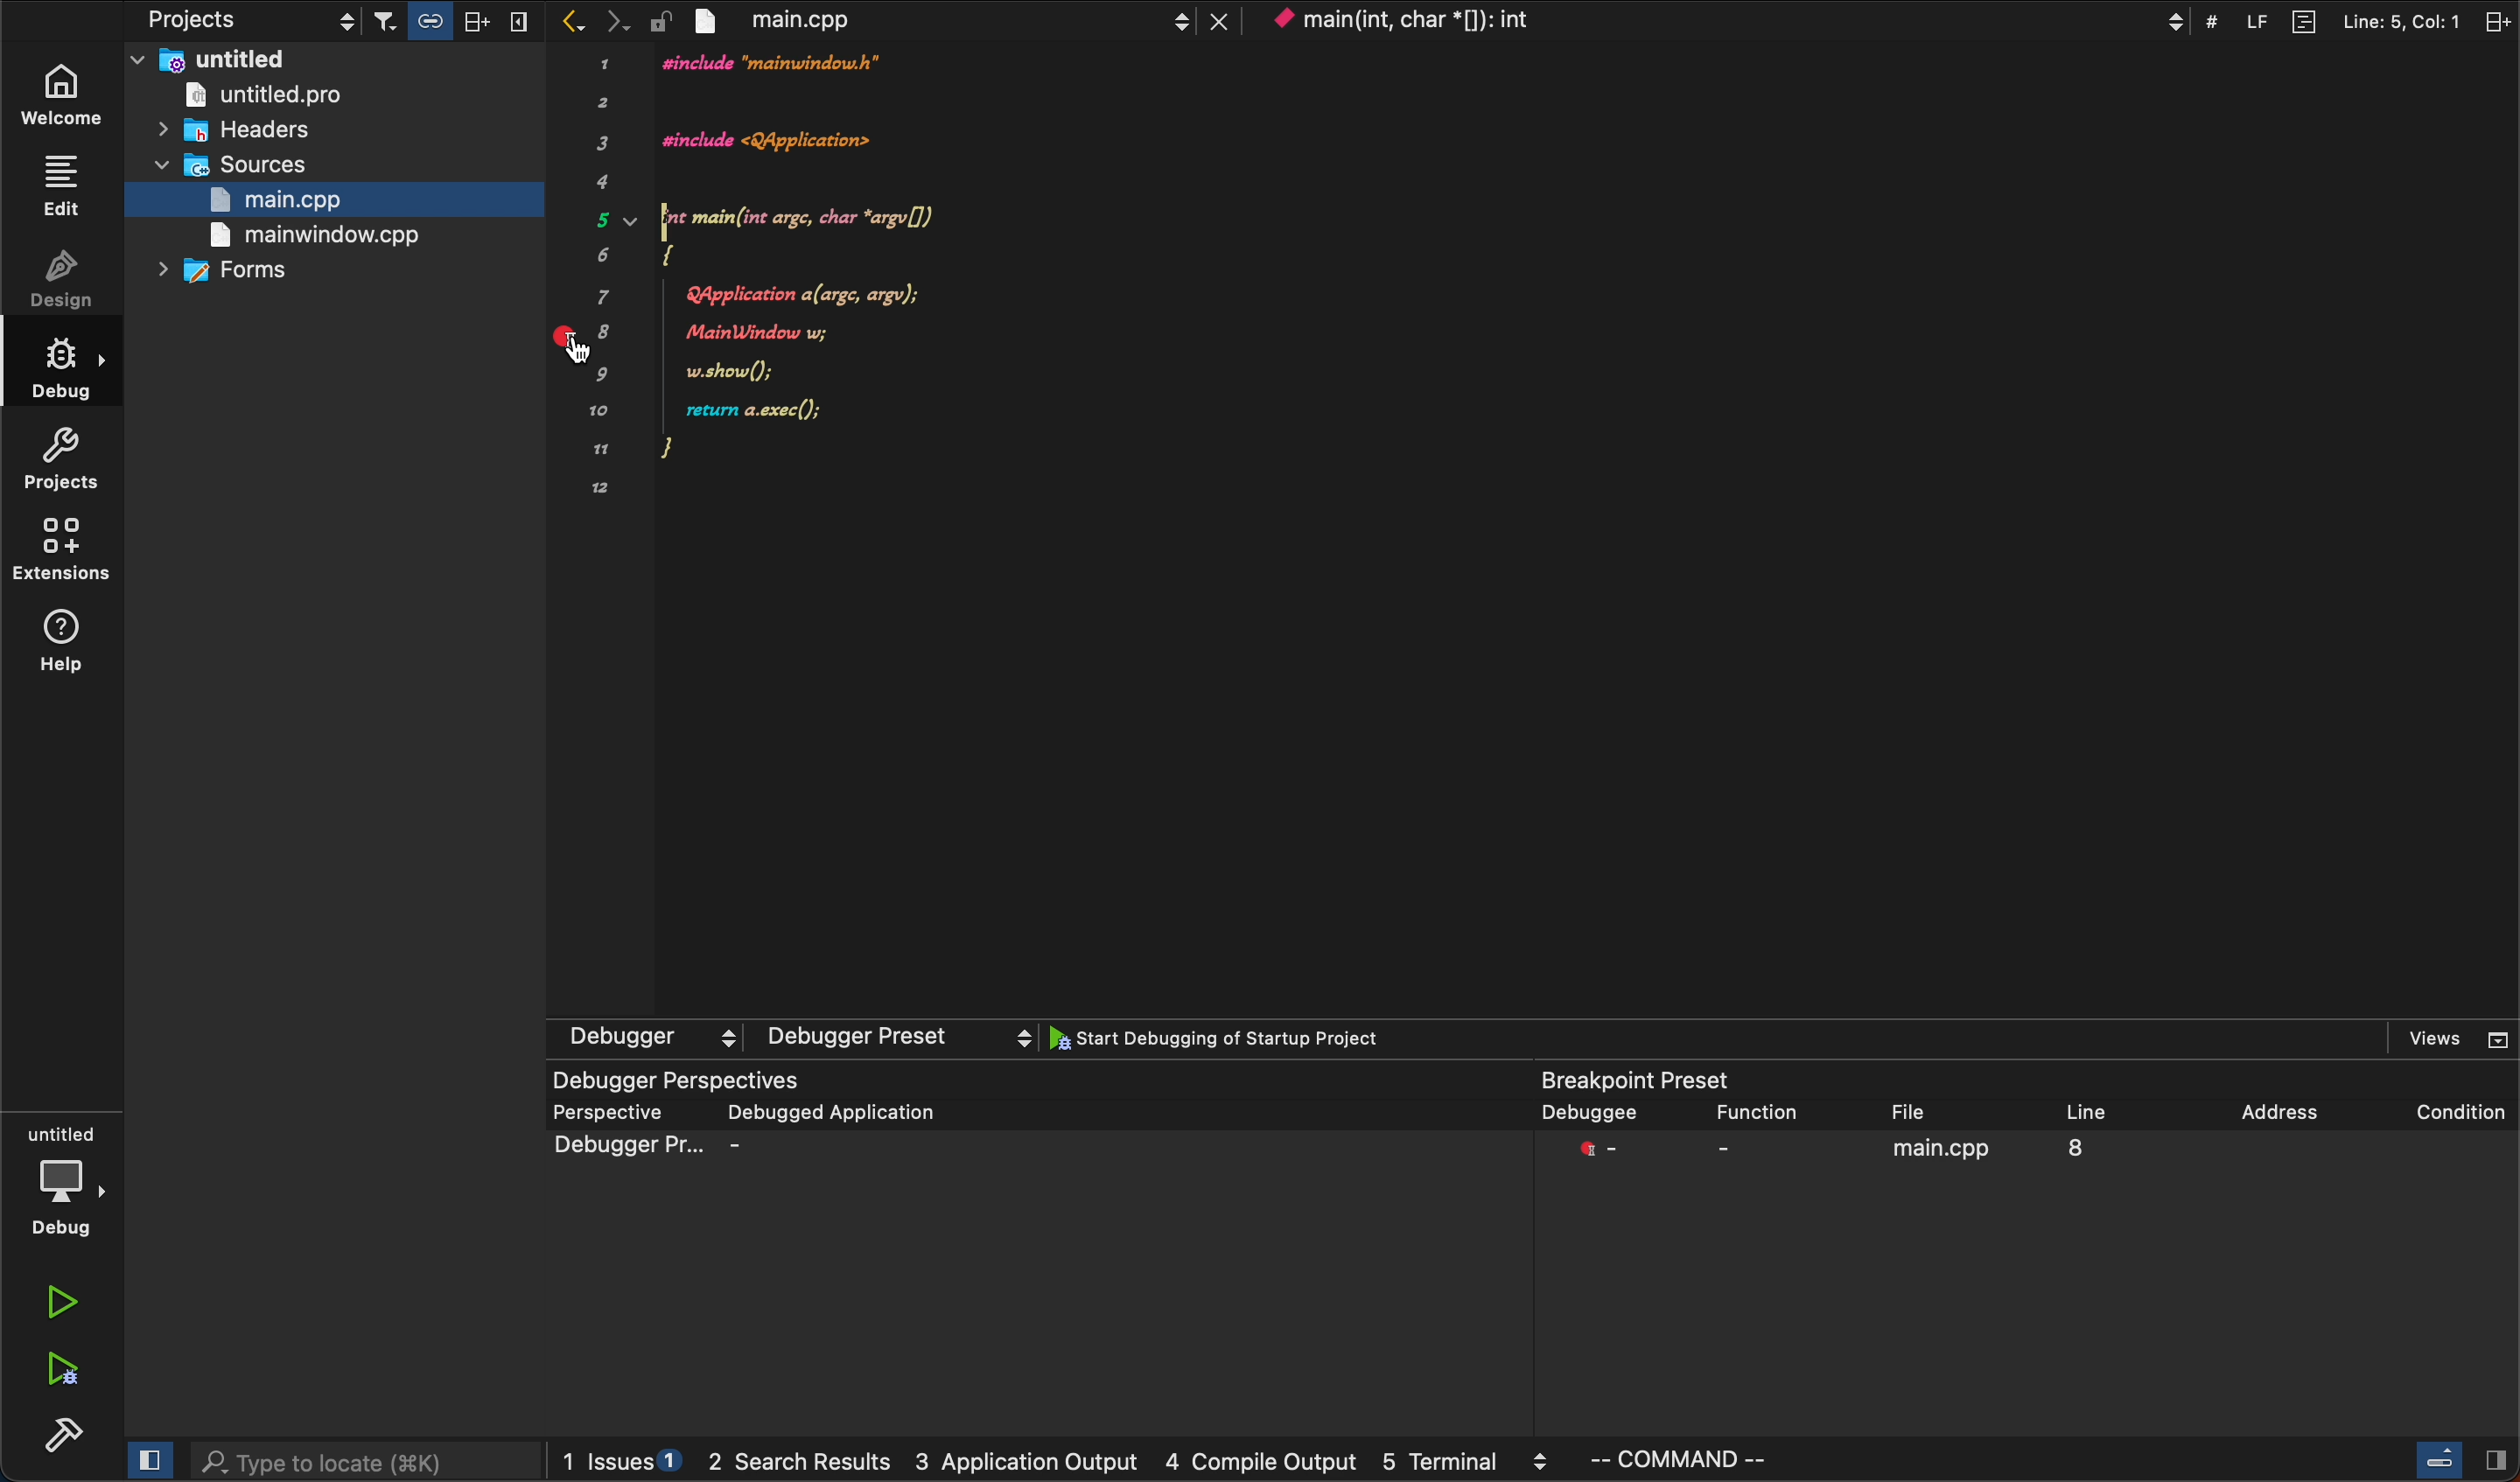 This screenshot has width=2520, height=1482. What do you see at coordinates (268, 167) in the screenshot?
I see `sources` at bounding box center [268, 167].